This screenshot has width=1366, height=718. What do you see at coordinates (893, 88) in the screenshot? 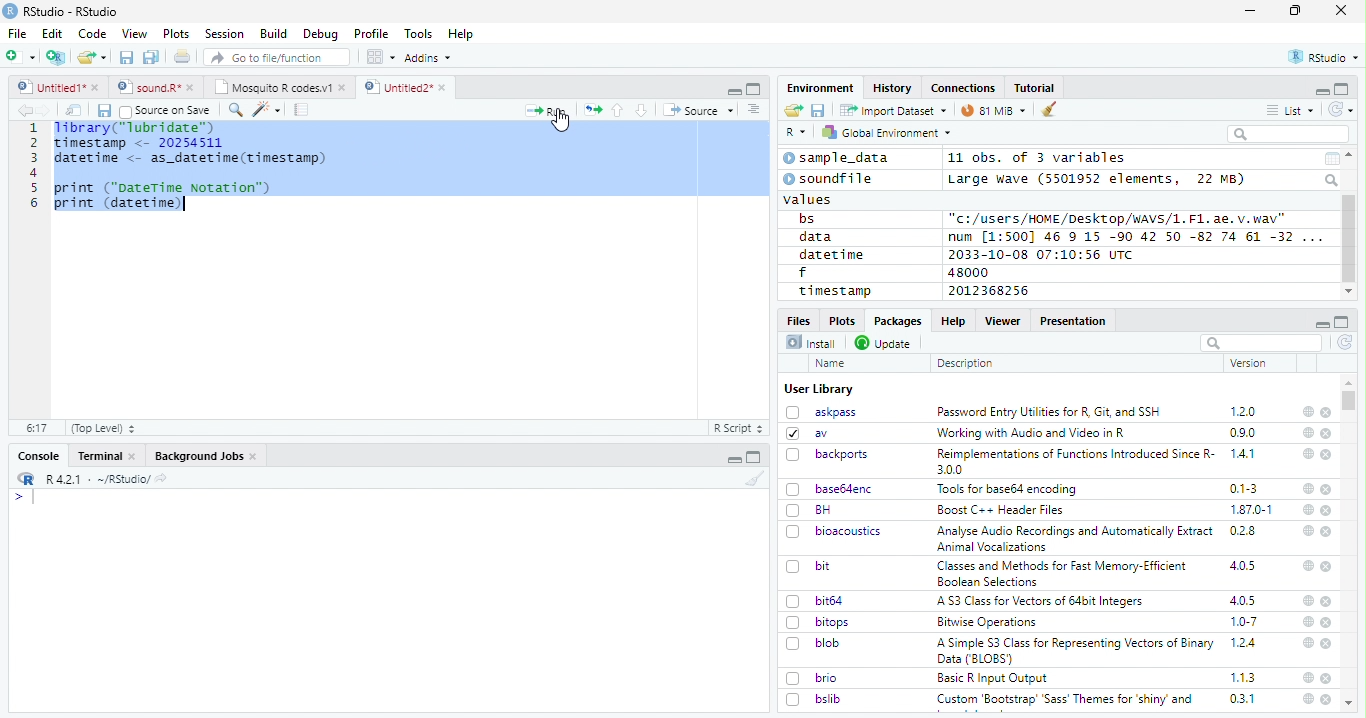
I see `History` at bounding box center [893, 88].